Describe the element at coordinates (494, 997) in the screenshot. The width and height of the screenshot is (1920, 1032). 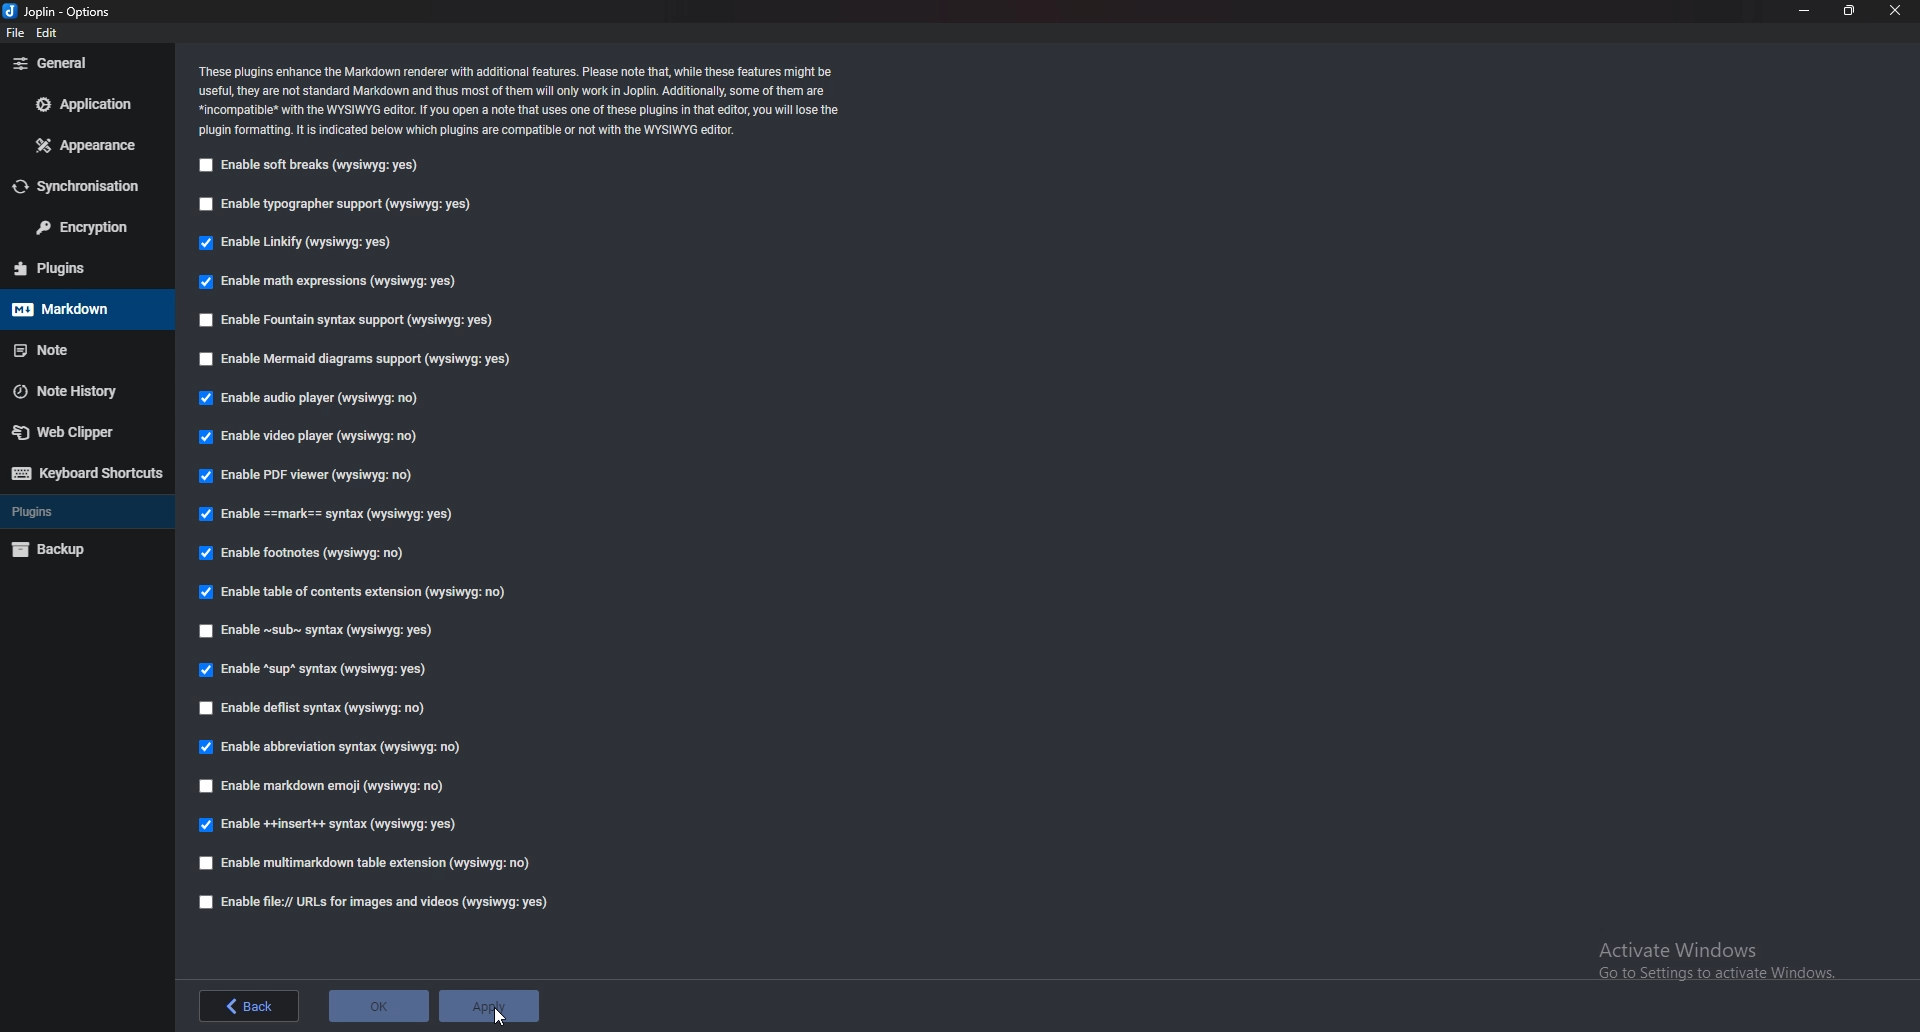
I see `apply` at that location.